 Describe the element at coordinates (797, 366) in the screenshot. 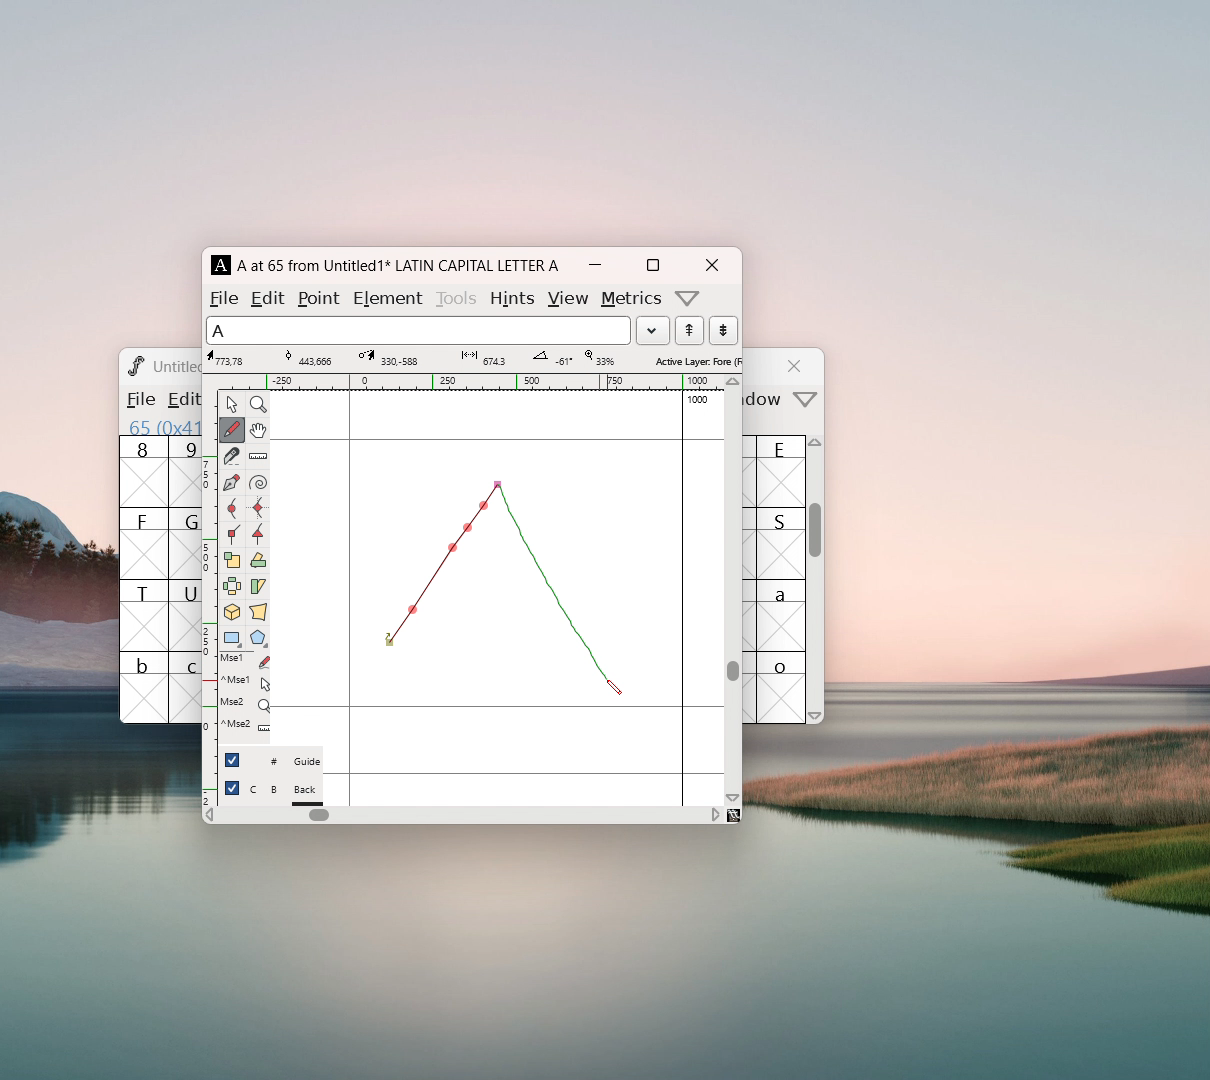

I see `close` at that location.